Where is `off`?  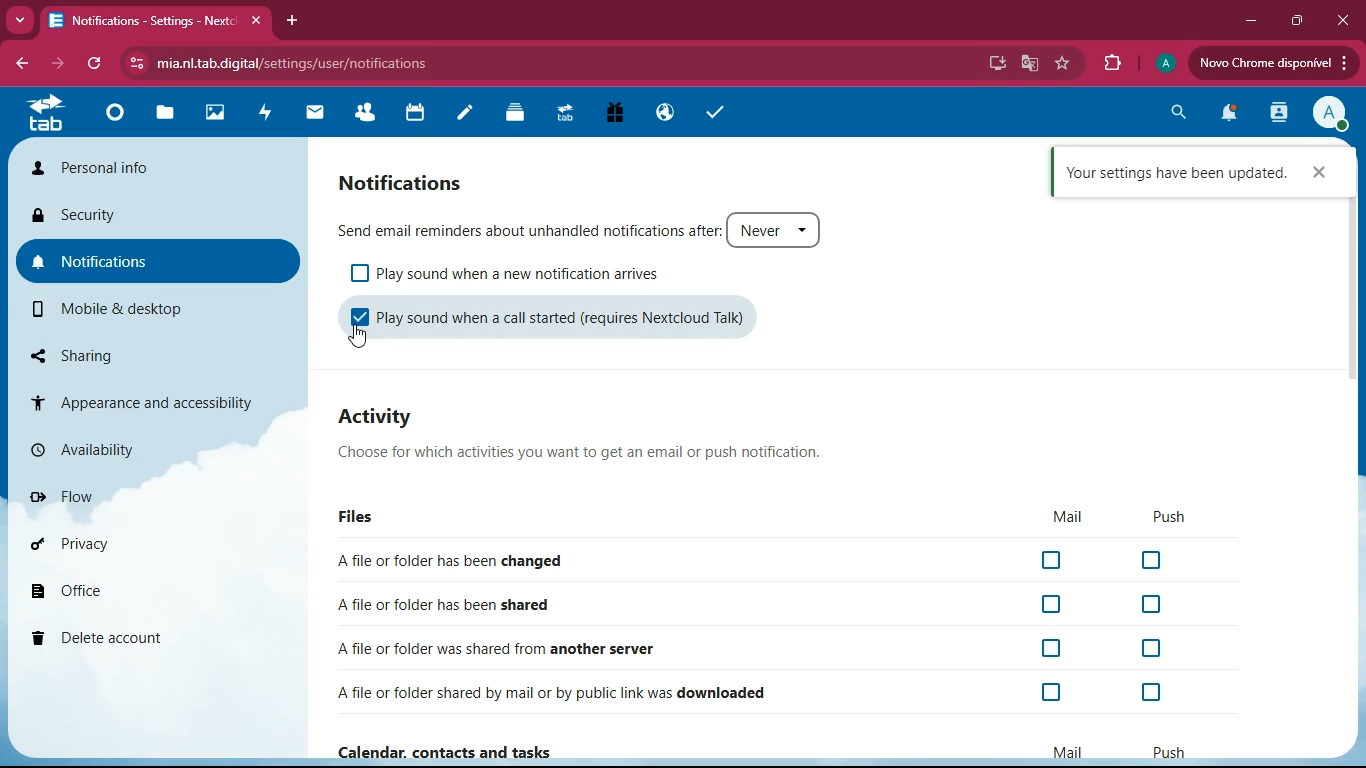 off is located at coordinates (1149, 693).